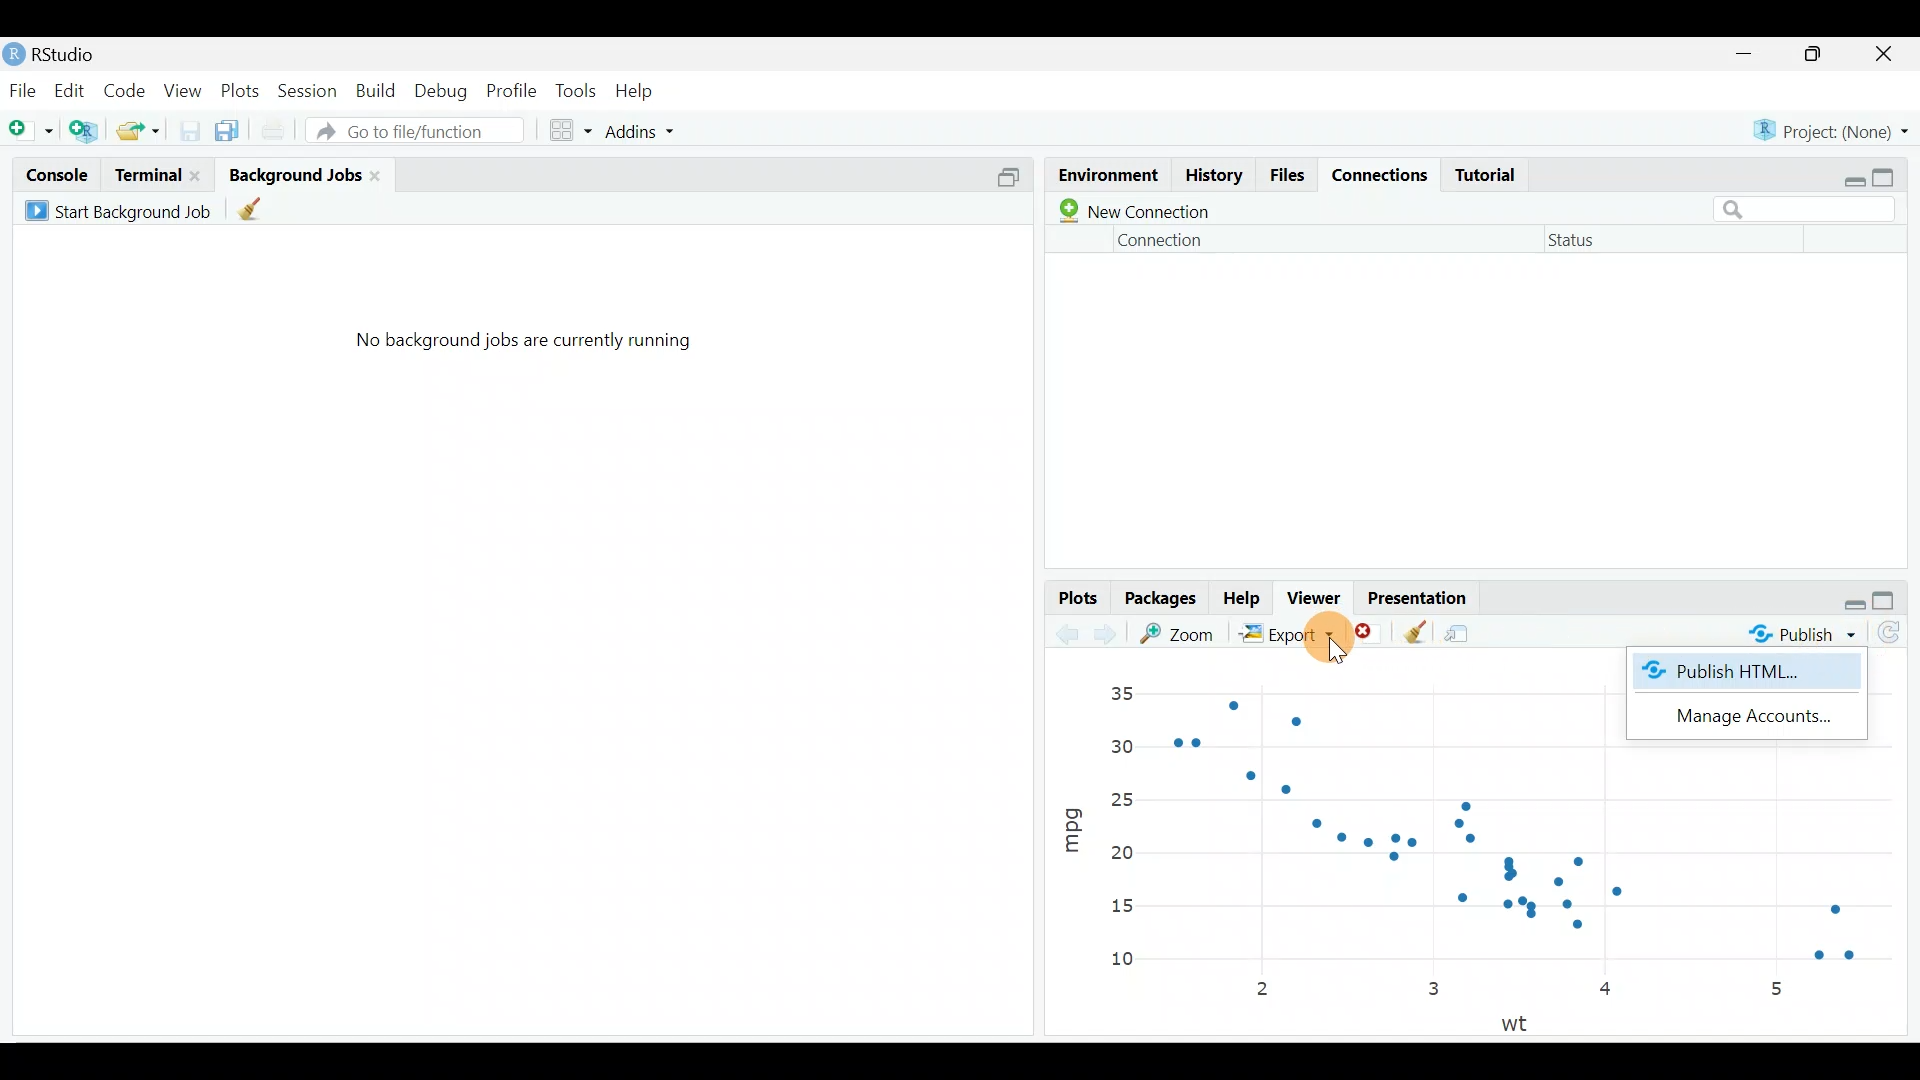 This screenshot has width=1920, height=1080. What do you see at coordinates (443, 91) in the screenshot?
I see `Debug` at bounding box center [443, 91].